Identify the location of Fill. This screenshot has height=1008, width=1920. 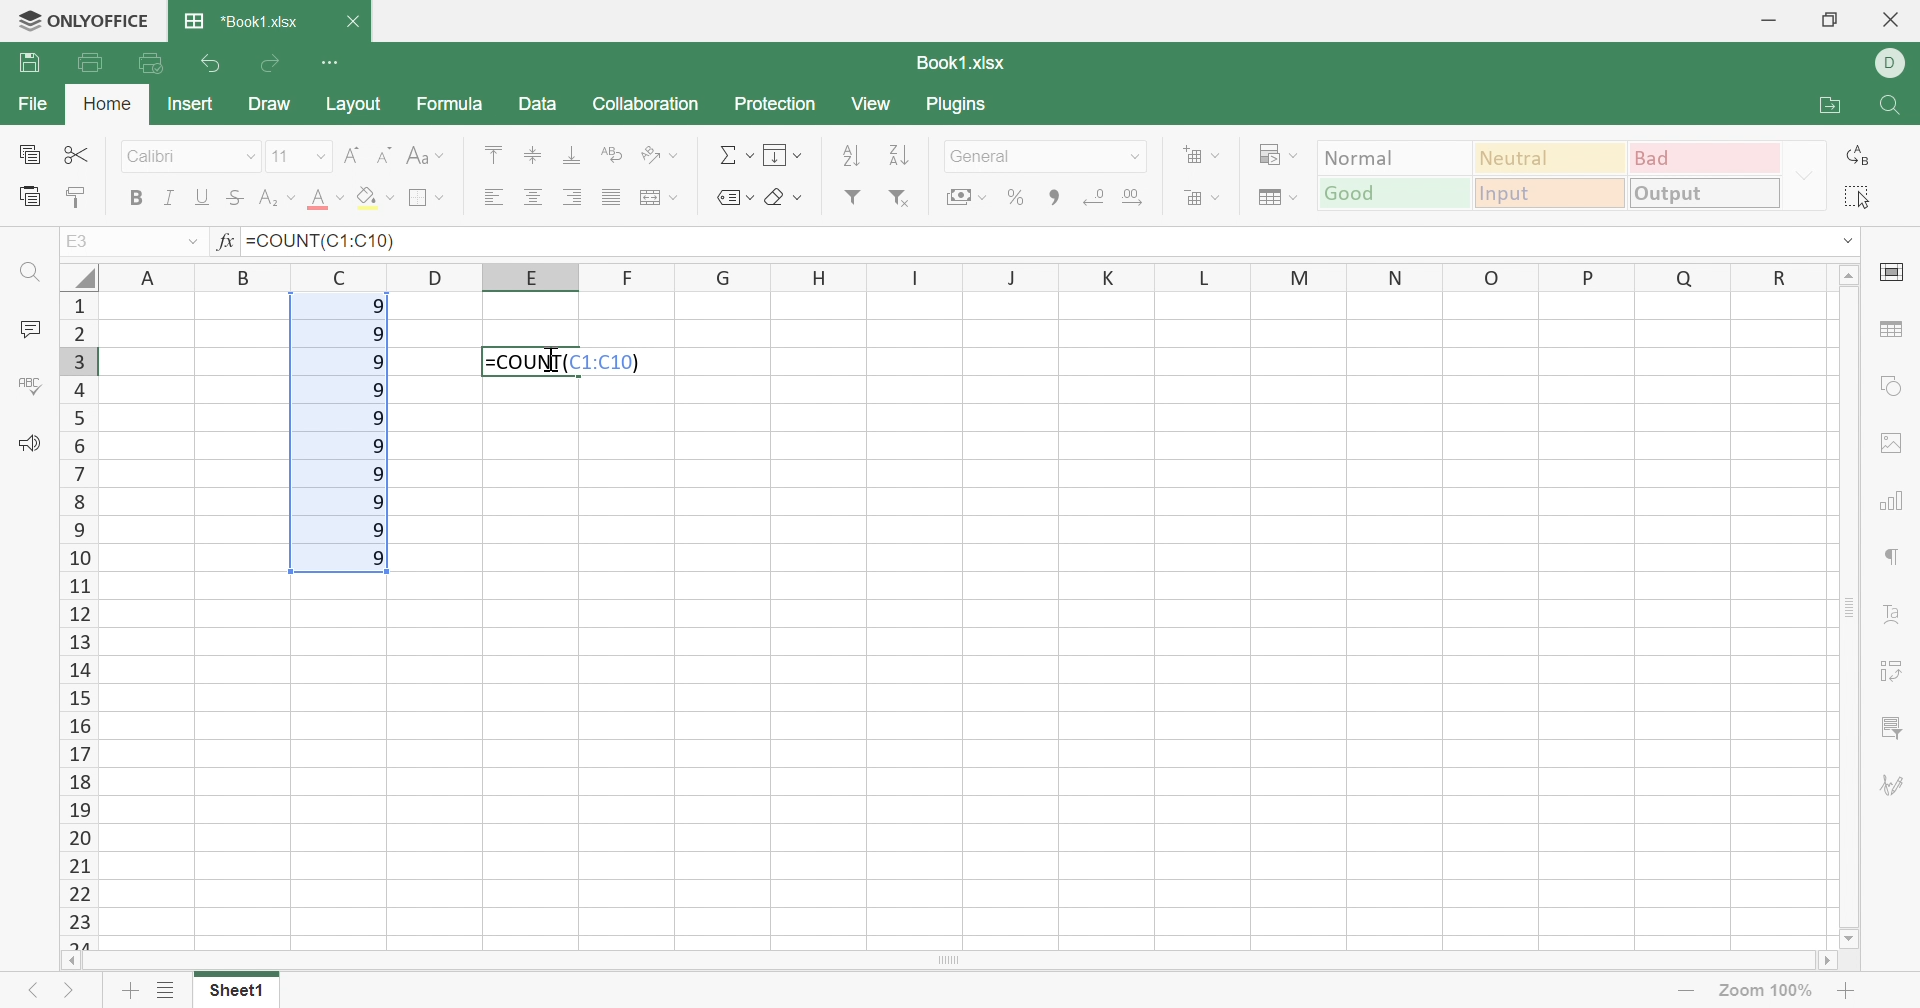
(783, 154).